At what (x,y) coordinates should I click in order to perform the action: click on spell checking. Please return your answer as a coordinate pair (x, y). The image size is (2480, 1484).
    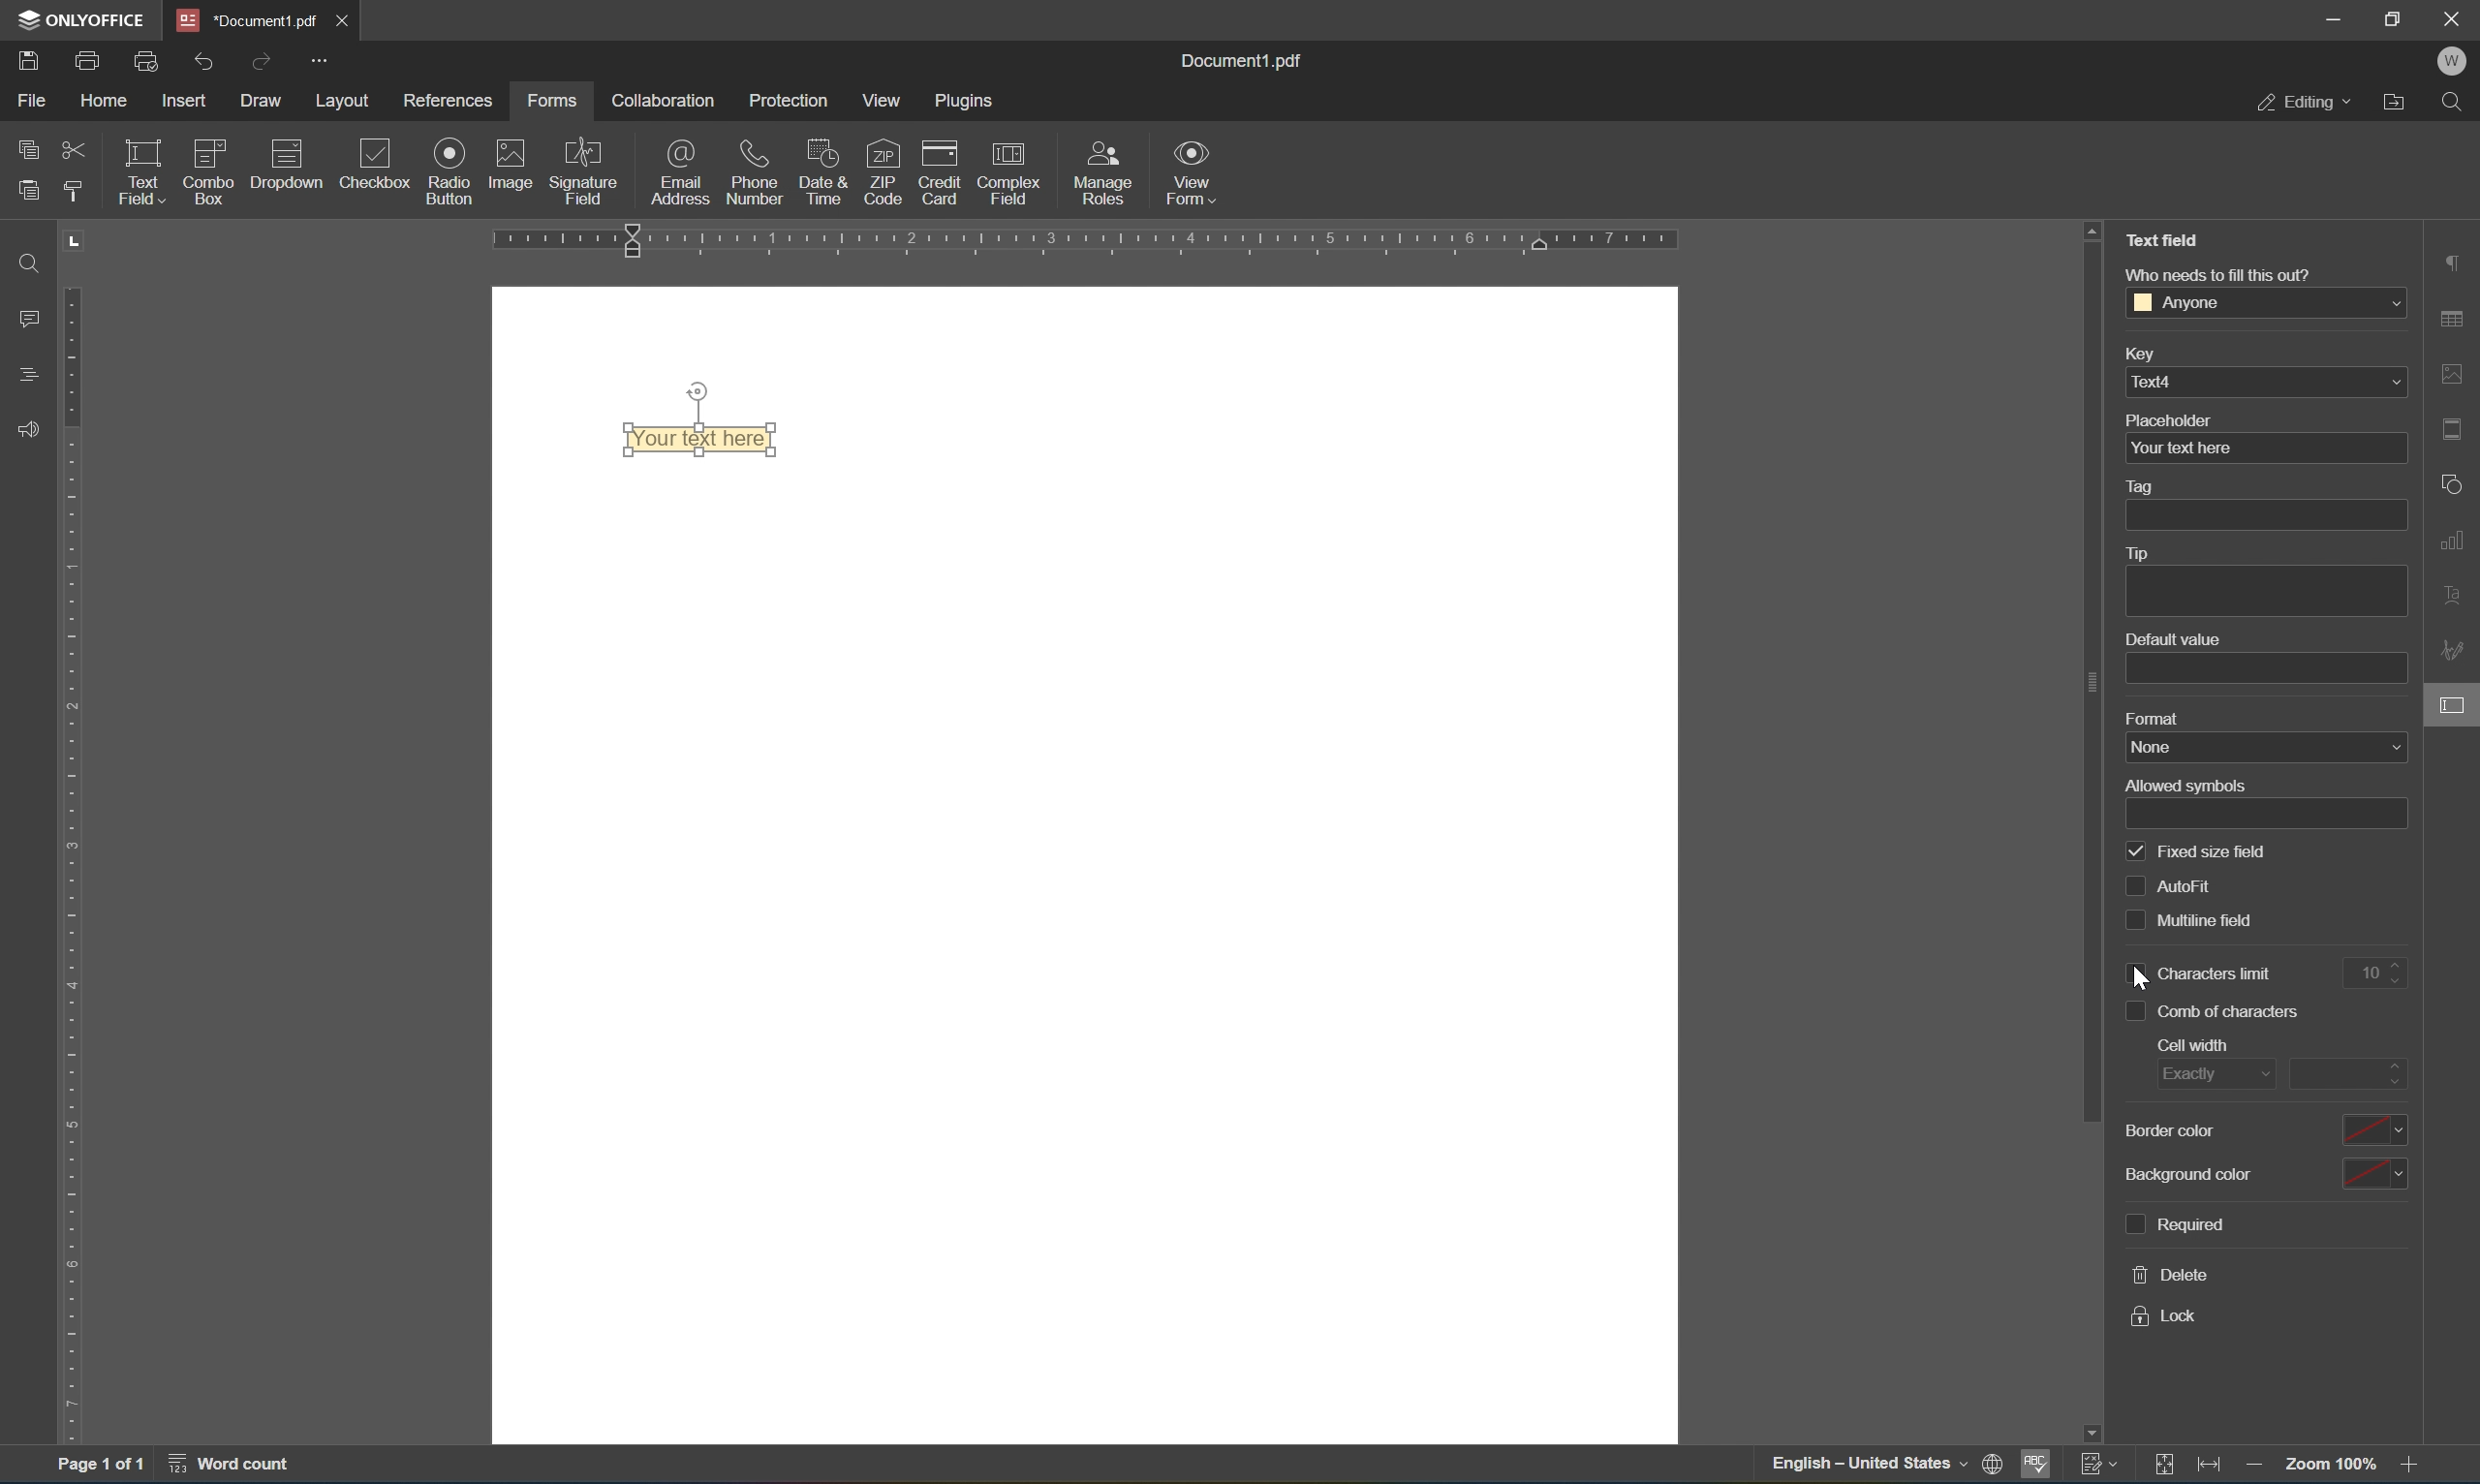
    Looking at the image, I should click on (2034, 1466).